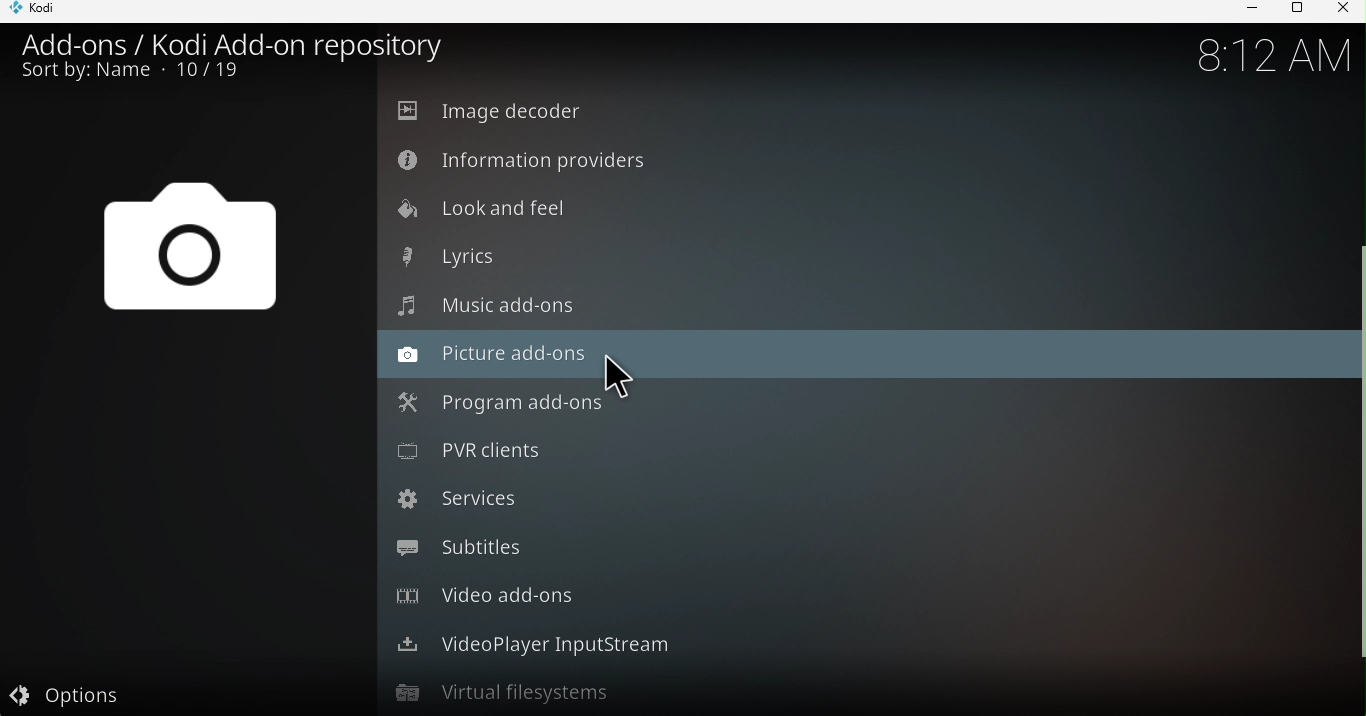 The width and height of the screenshot is (1366, 716). I want to click on Lyrics, so click(857, 258).